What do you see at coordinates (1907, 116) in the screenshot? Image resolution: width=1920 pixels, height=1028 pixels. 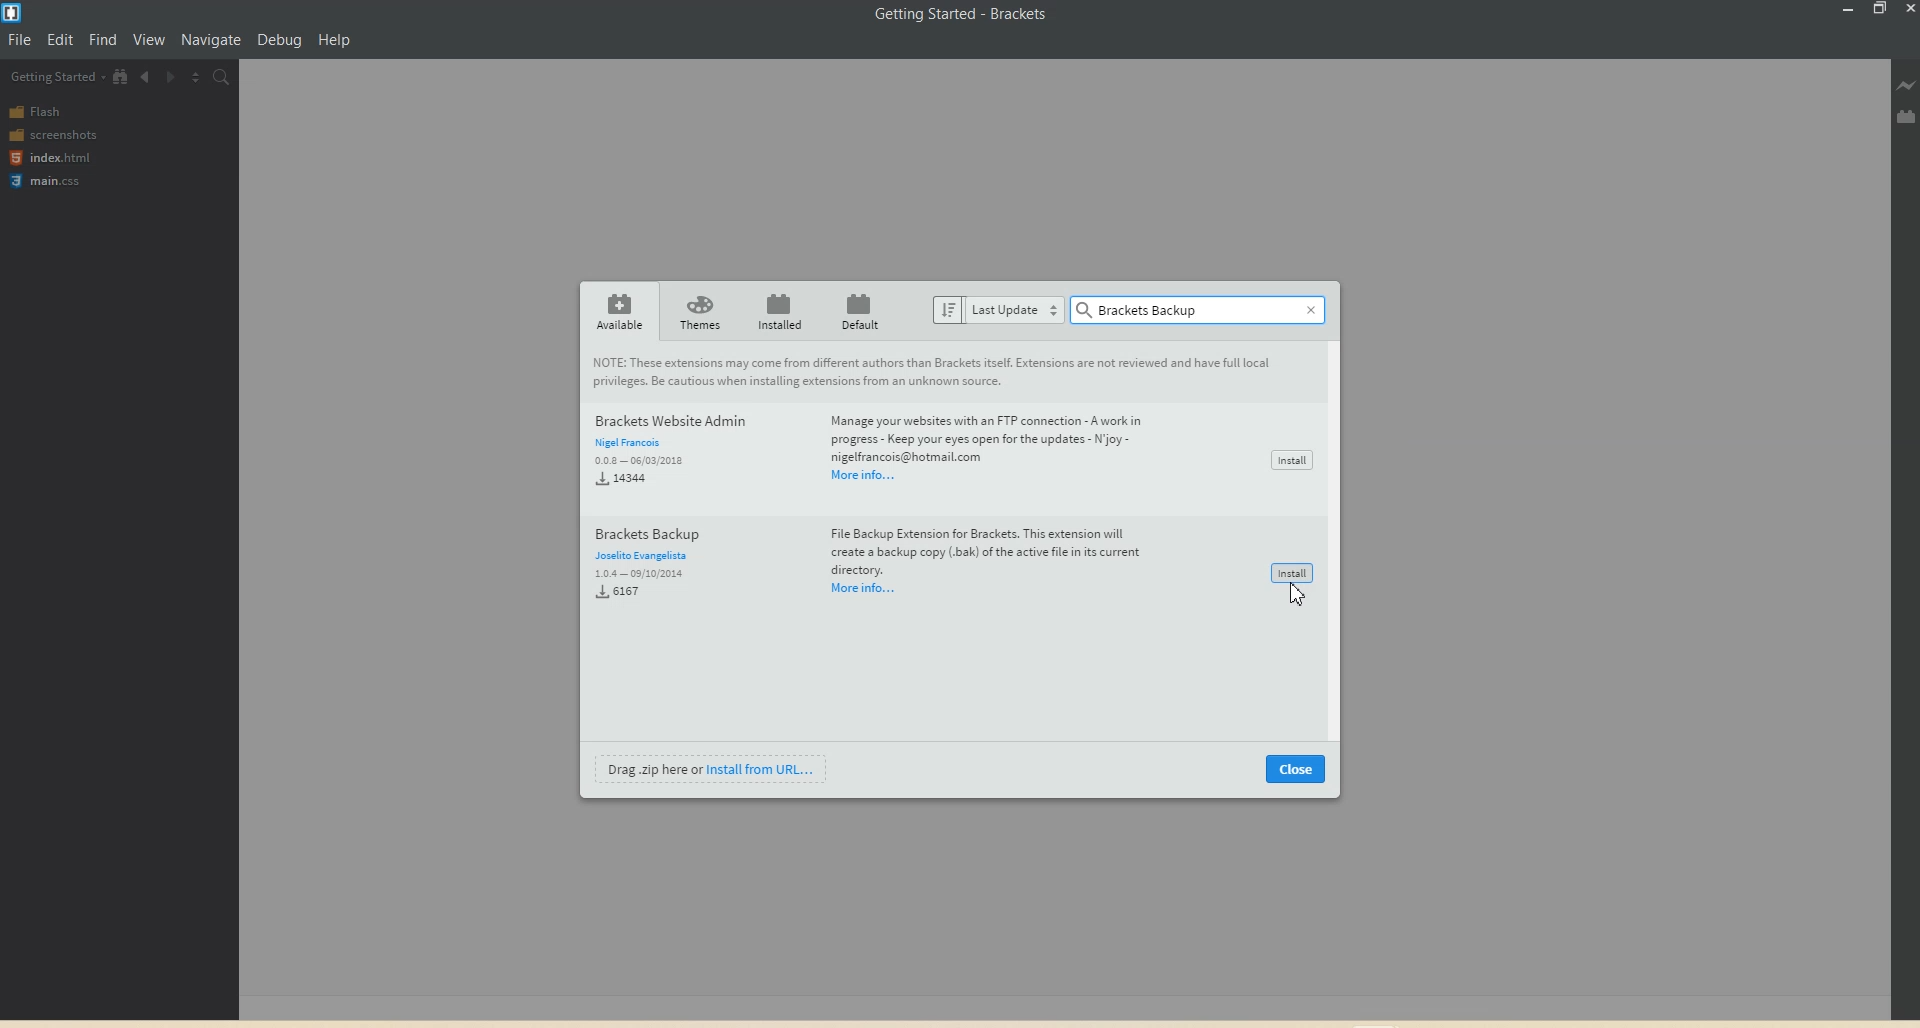 I see `Extension manager` at bounding box center [1907, 116].